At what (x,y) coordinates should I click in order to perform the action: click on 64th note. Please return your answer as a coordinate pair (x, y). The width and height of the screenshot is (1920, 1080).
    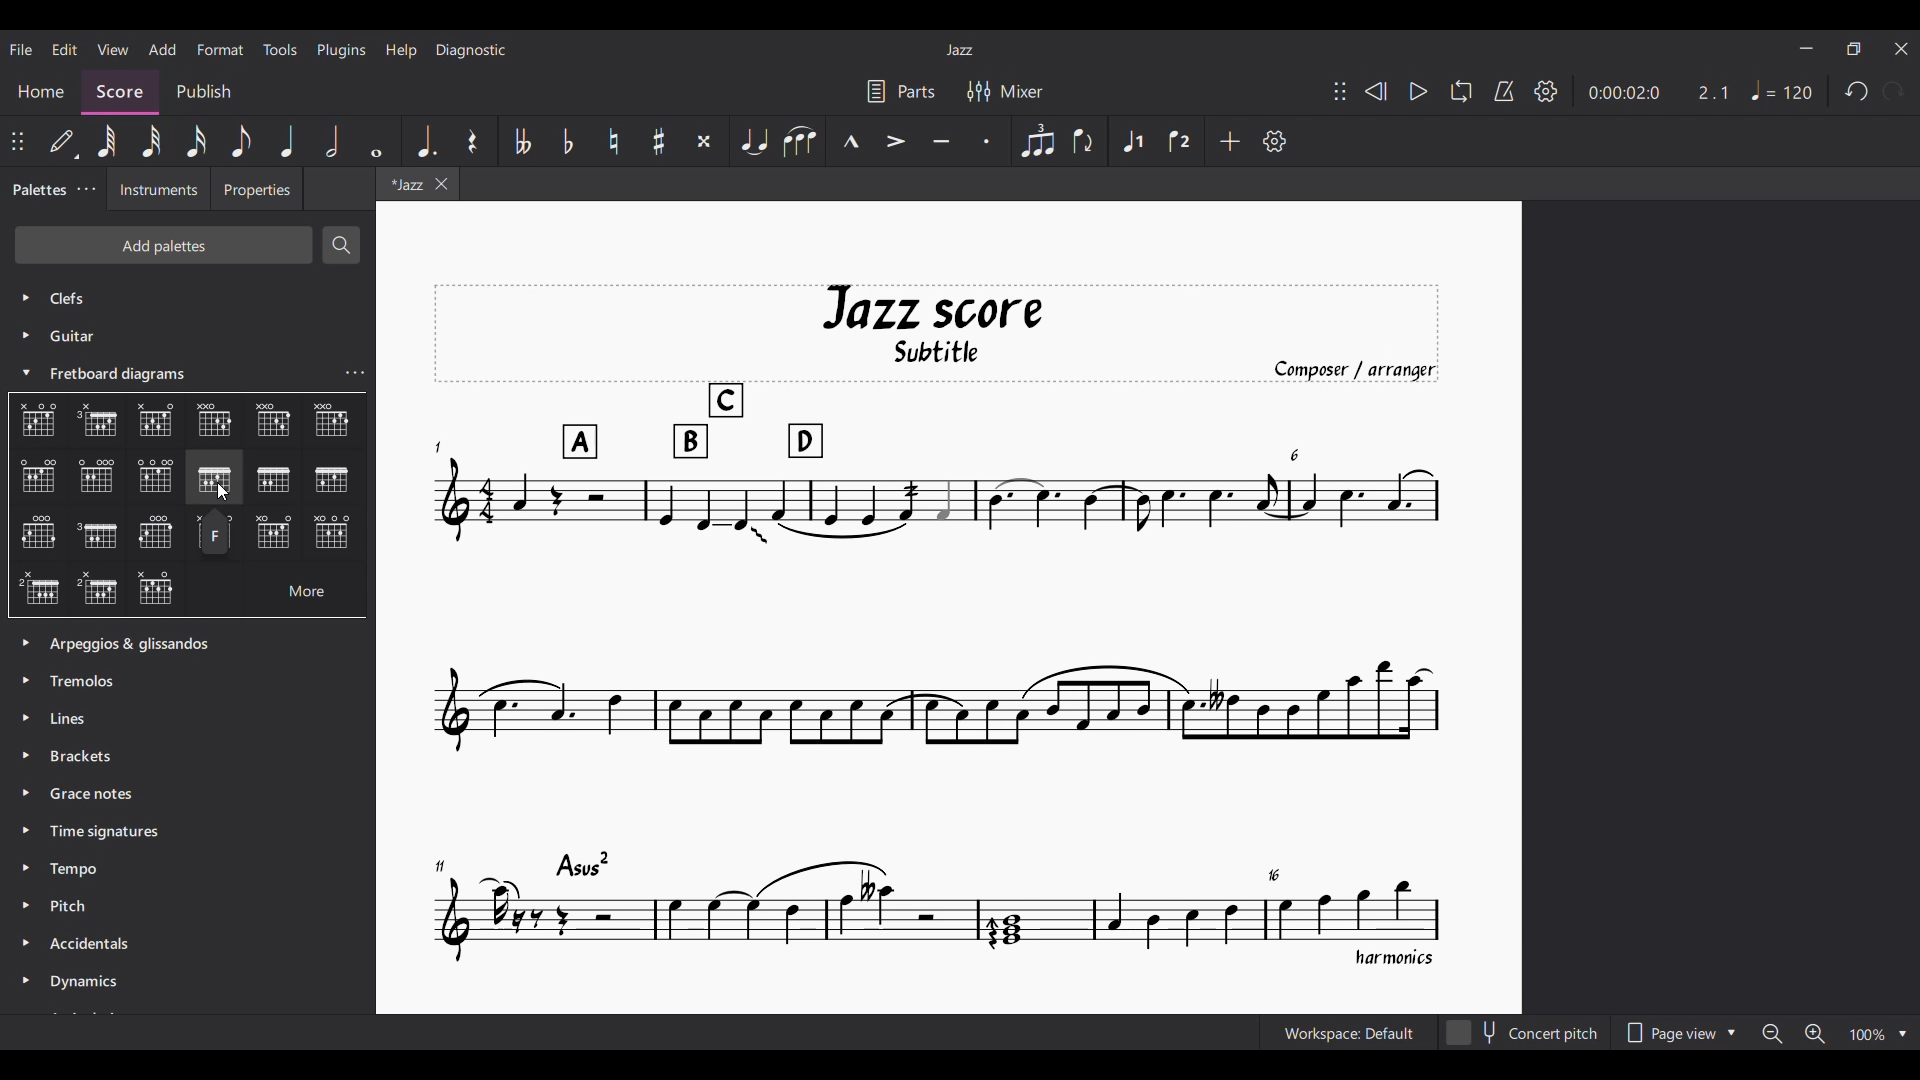
    Looking at the image, I should click on (106, 140).